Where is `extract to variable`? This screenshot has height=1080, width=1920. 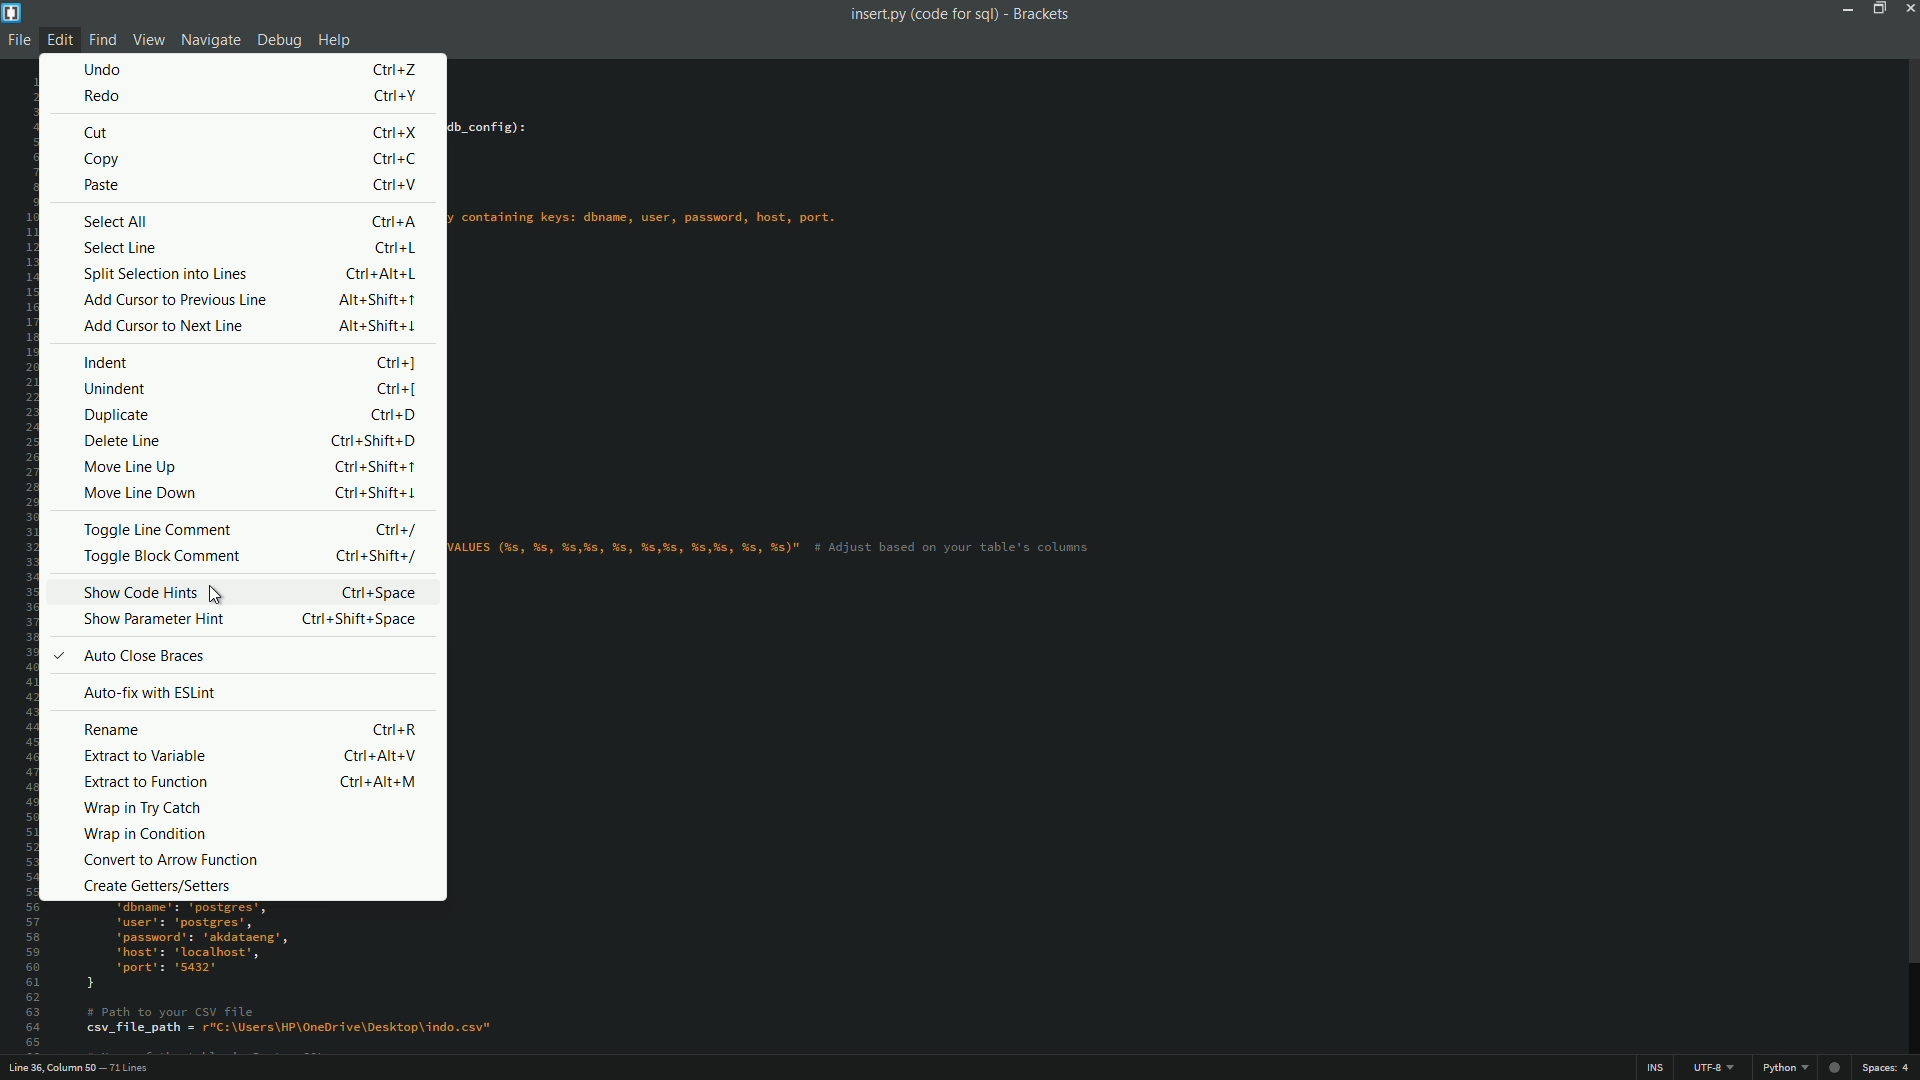 extract to variable is located at coordinates (145, 758).